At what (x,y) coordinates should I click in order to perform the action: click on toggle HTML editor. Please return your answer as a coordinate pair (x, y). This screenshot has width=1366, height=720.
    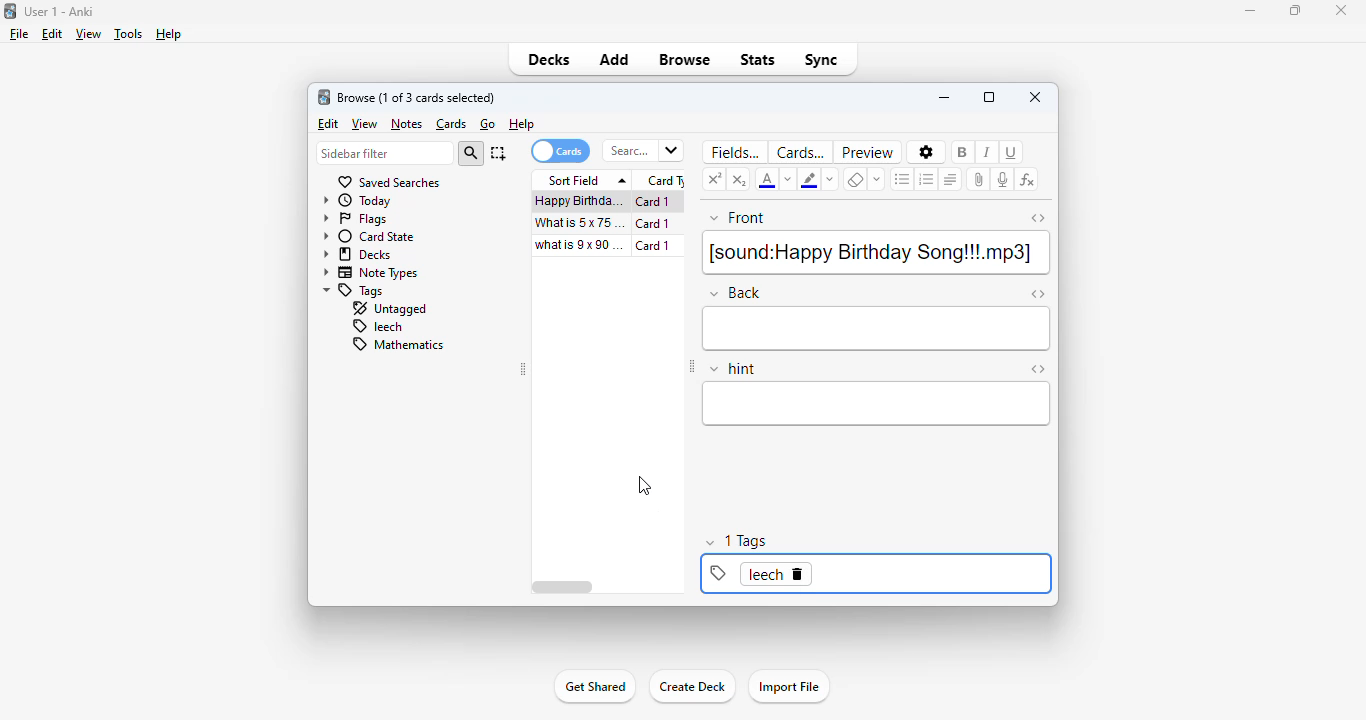
    Looking at the image, I should click on (1038, 295).